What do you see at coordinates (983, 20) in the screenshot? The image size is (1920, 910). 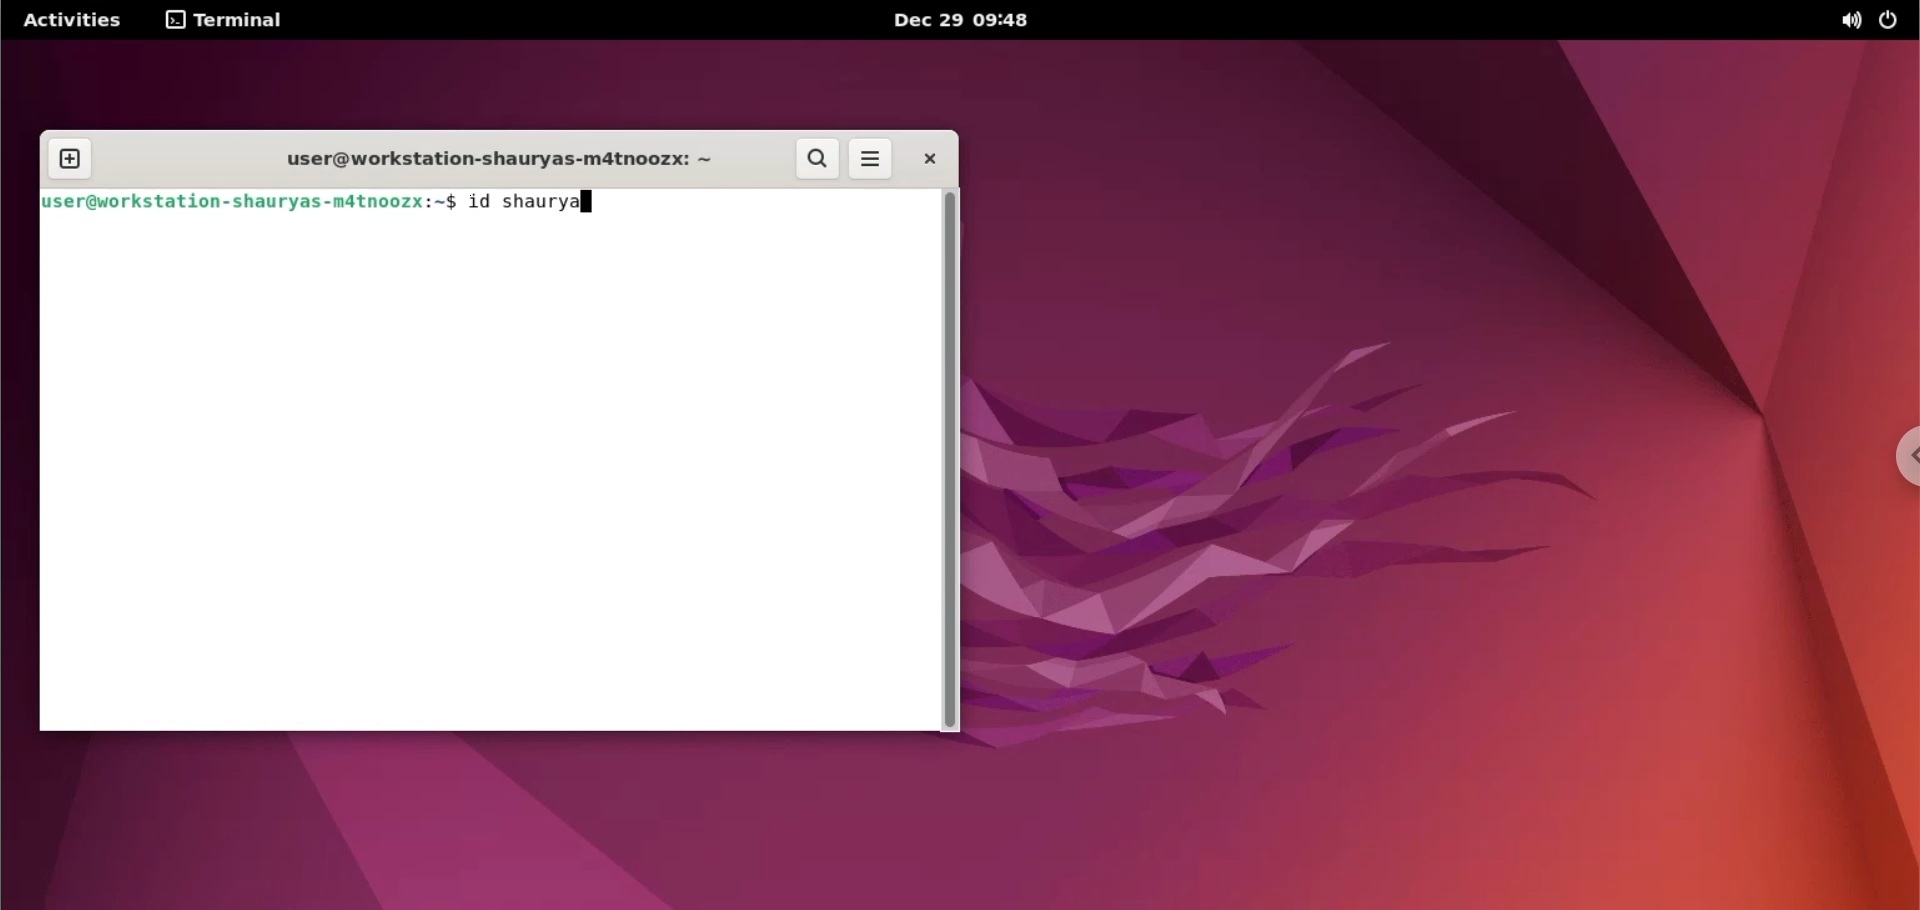 I see `Dec 29 09:48` at bounding box center [983, 20].